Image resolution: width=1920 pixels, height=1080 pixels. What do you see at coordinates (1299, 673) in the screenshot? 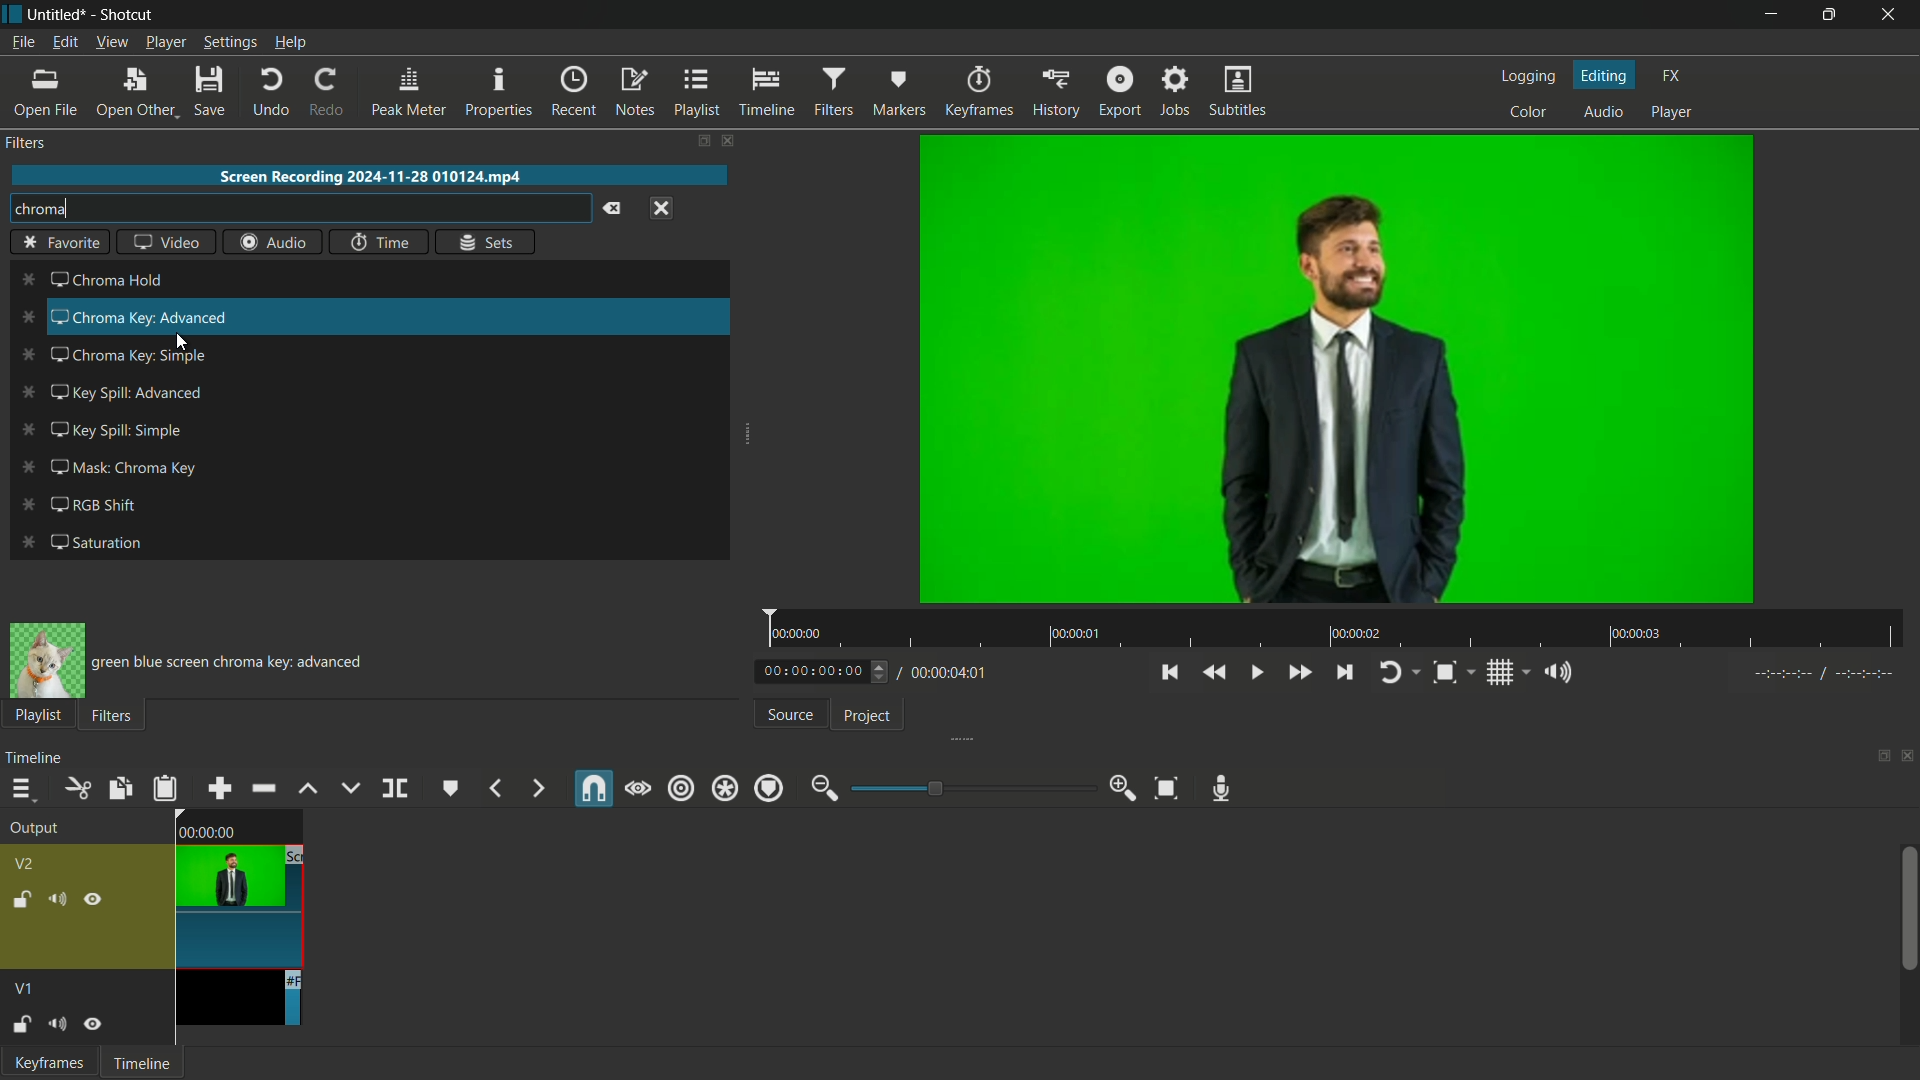
I see `quickly play forward` at bounding box center [1299, 673].